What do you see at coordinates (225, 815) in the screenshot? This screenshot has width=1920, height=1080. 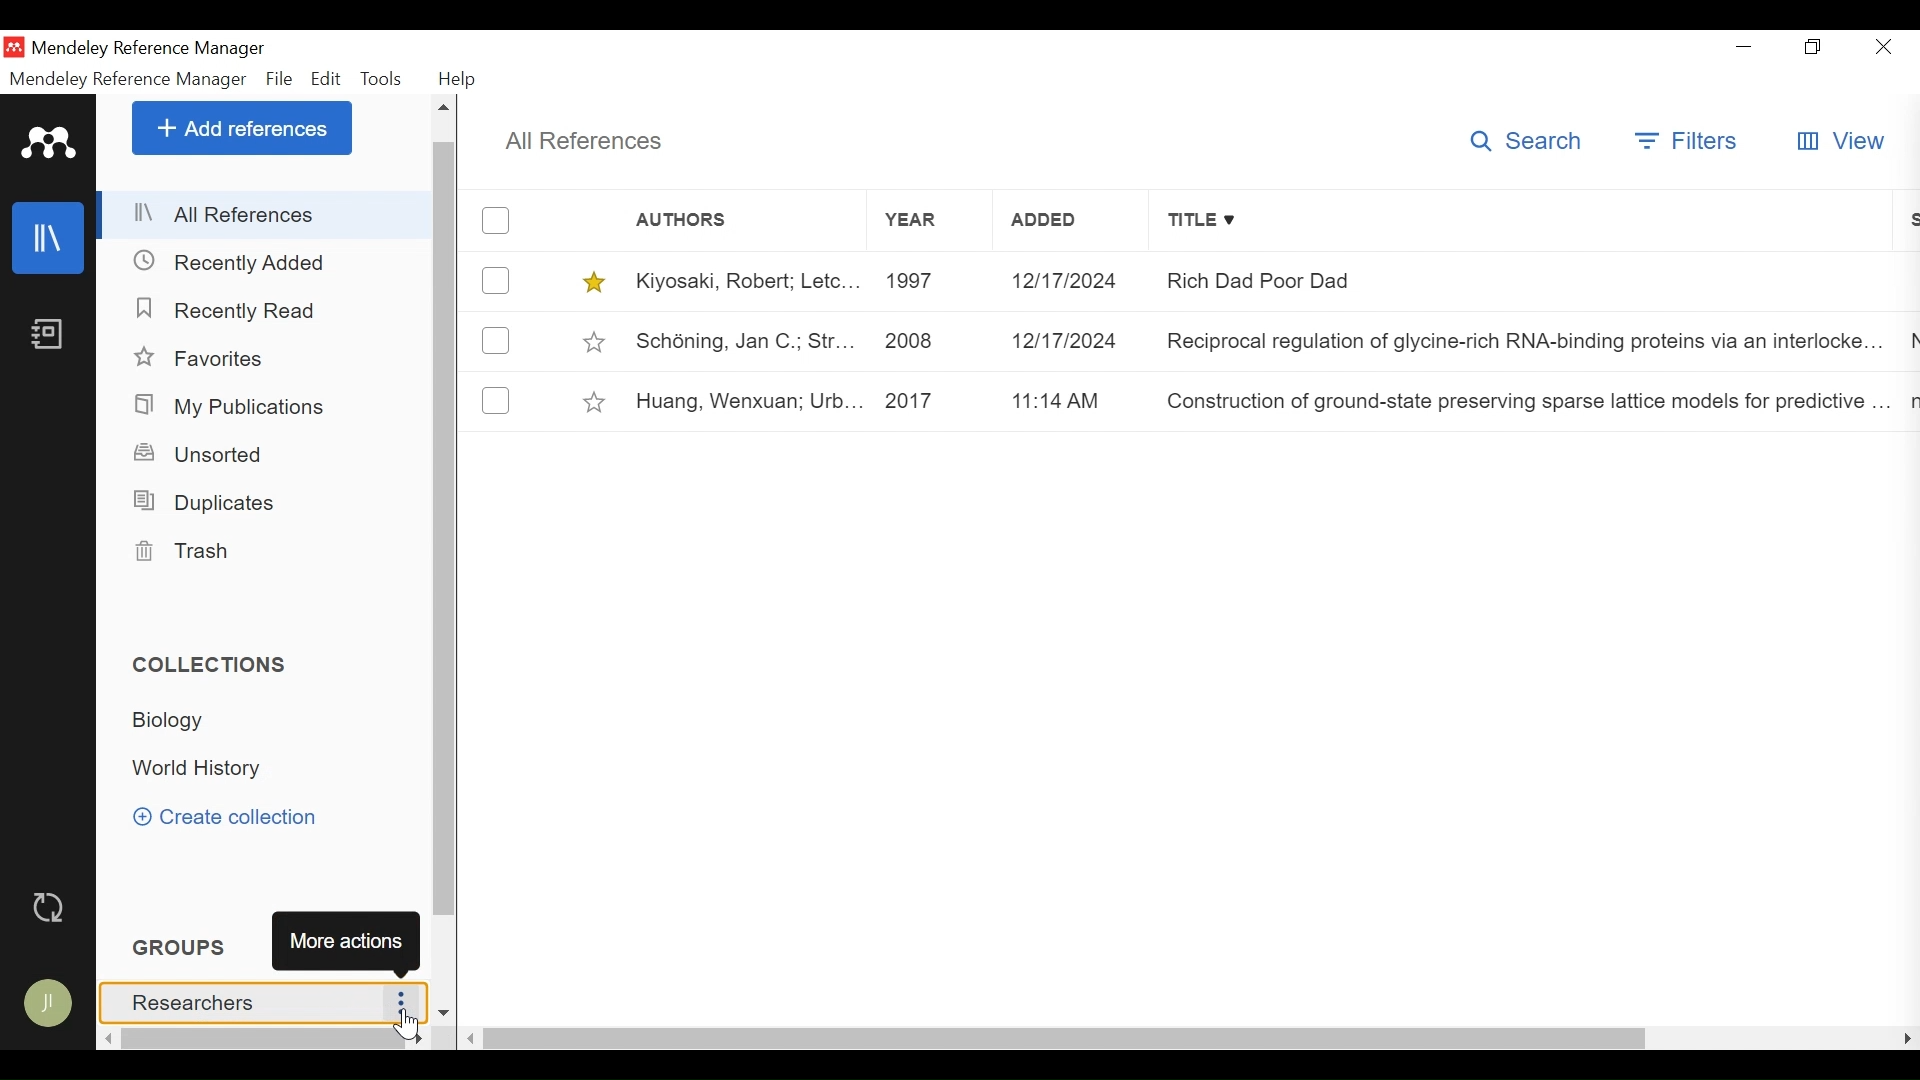 I see `Create Collection` at bounding box center [225, 815].